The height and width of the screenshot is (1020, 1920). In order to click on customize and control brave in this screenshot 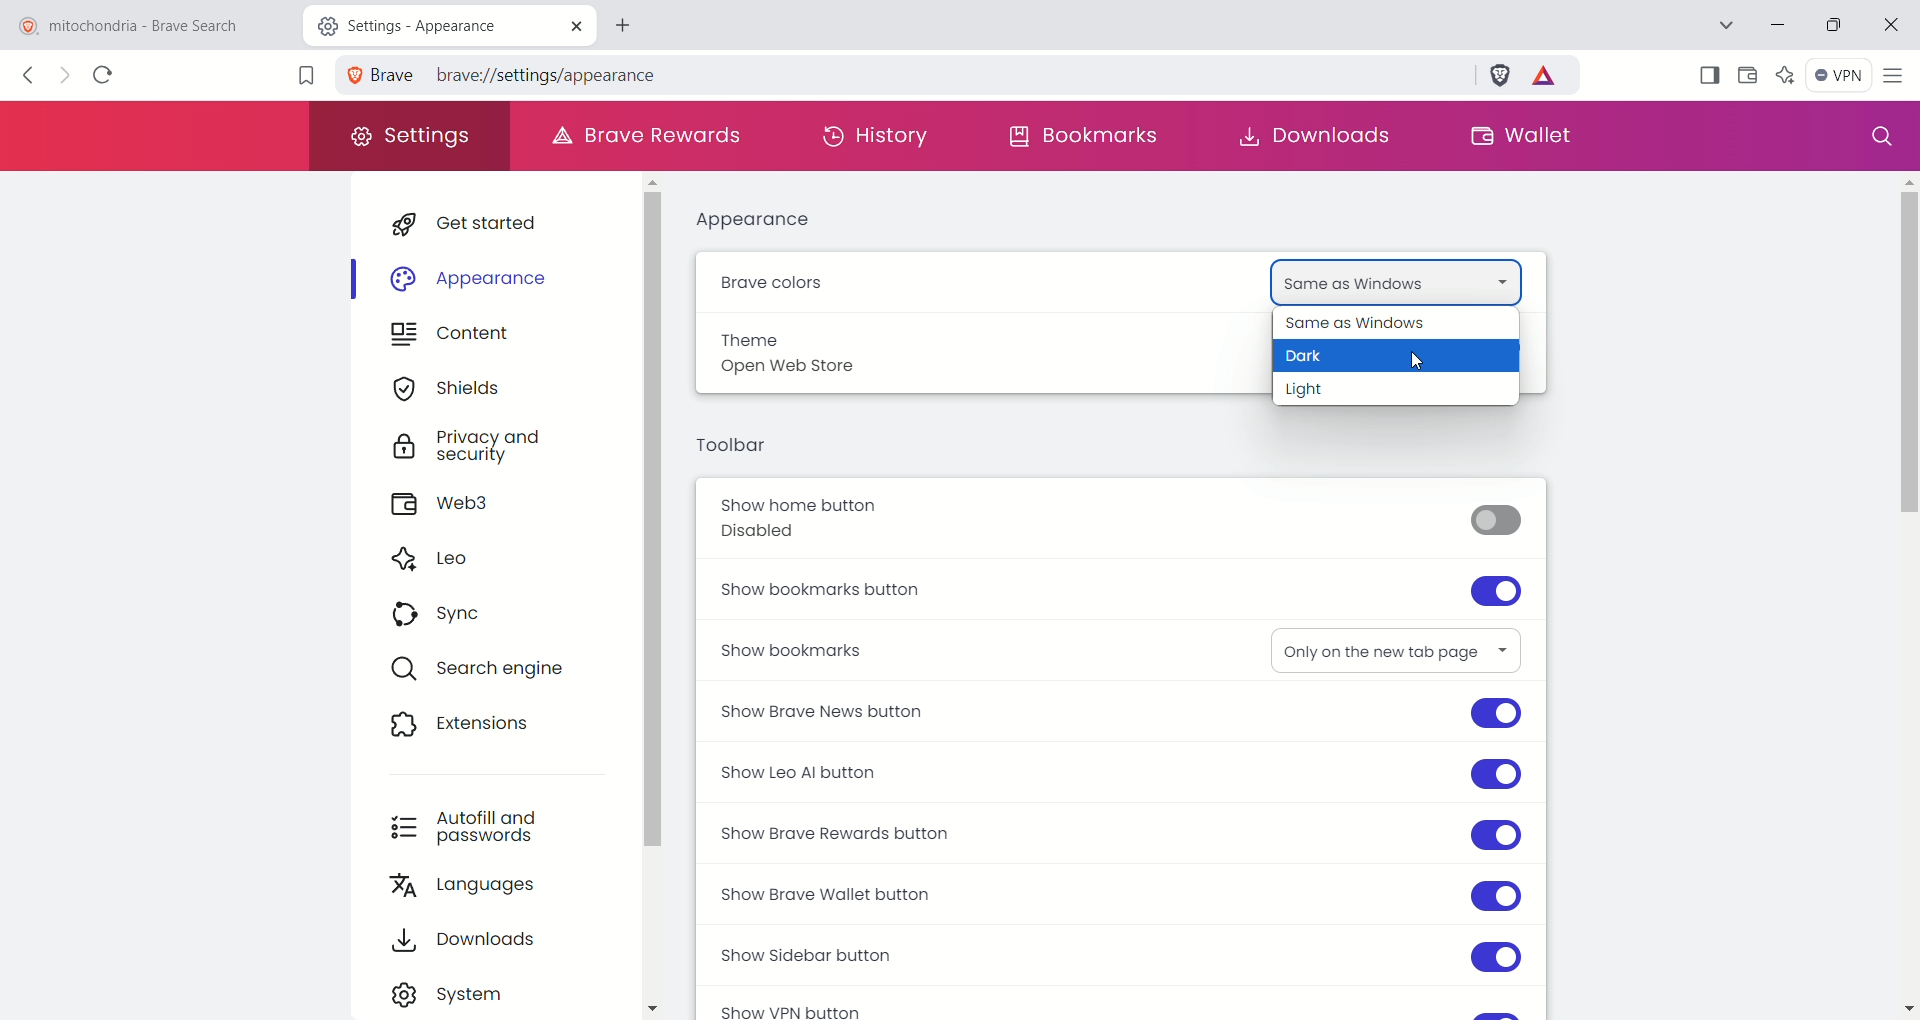, I will do `click(1897, 76)`.